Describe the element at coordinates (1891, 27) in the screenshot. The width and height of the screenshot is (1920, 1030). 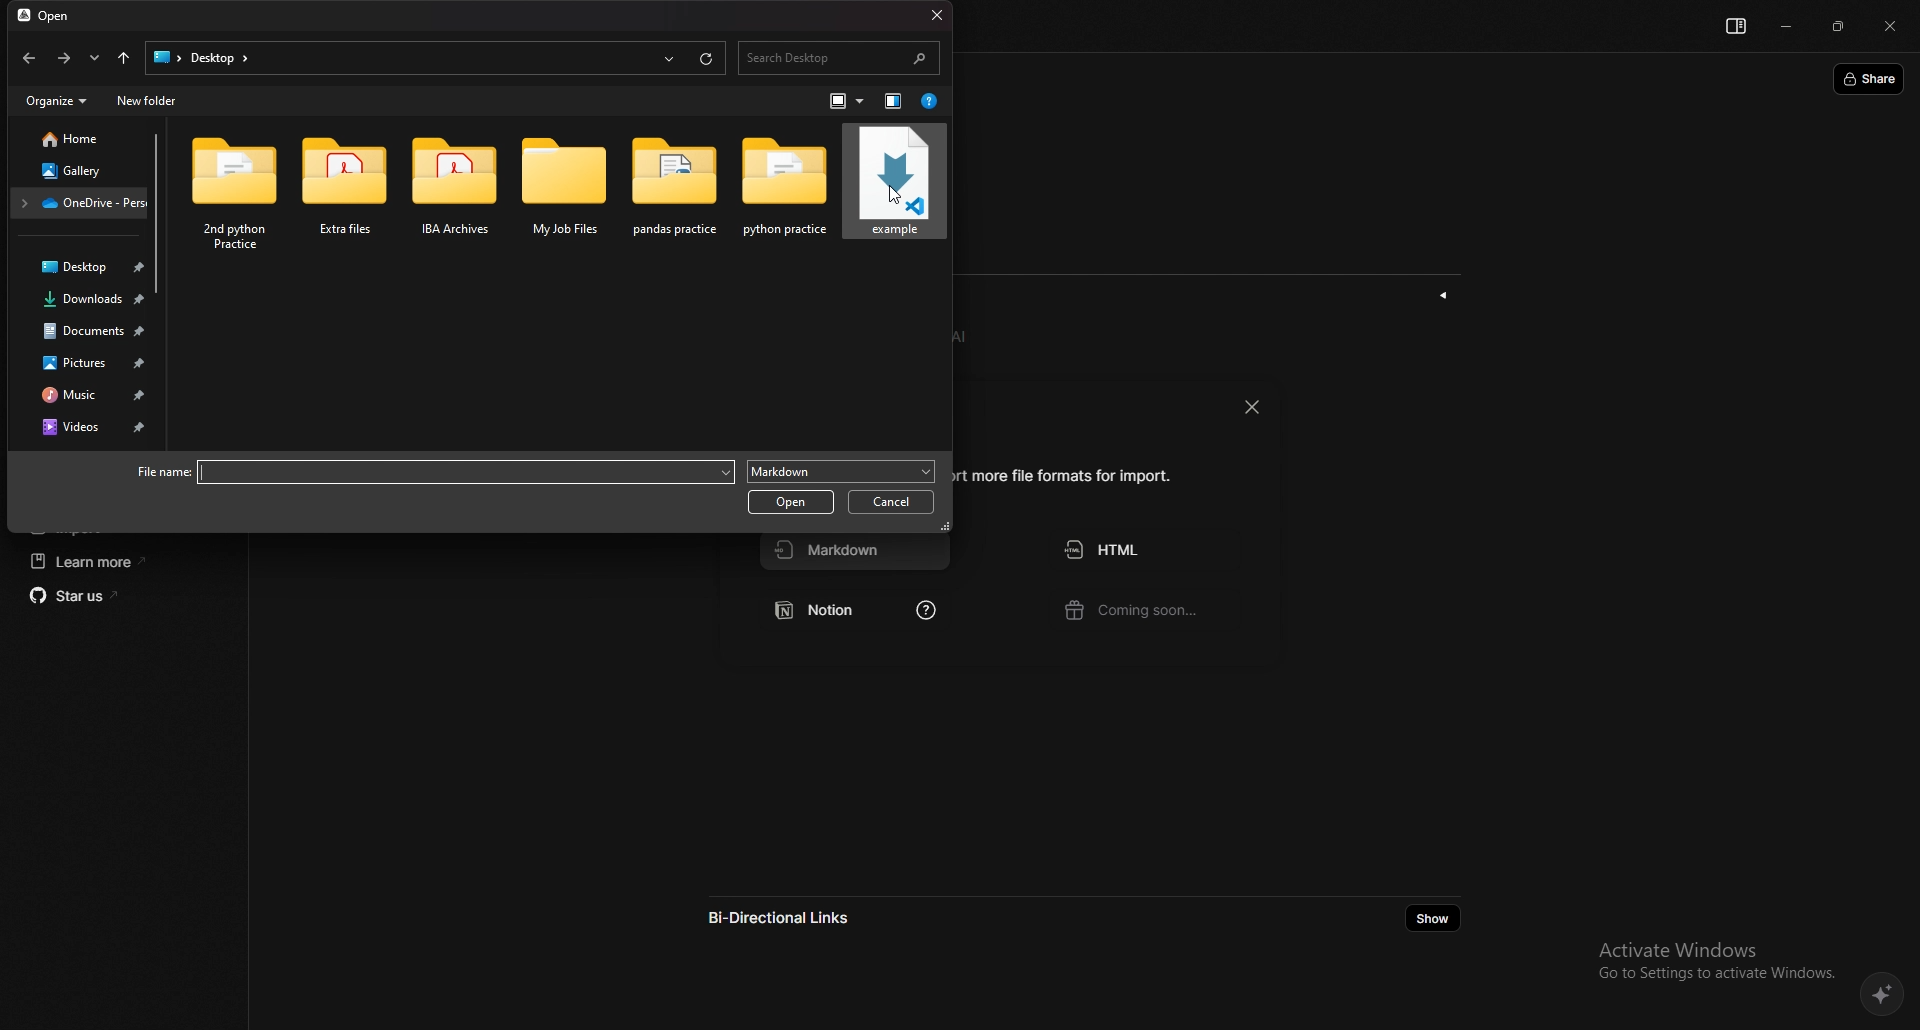
I see `close` at that location.